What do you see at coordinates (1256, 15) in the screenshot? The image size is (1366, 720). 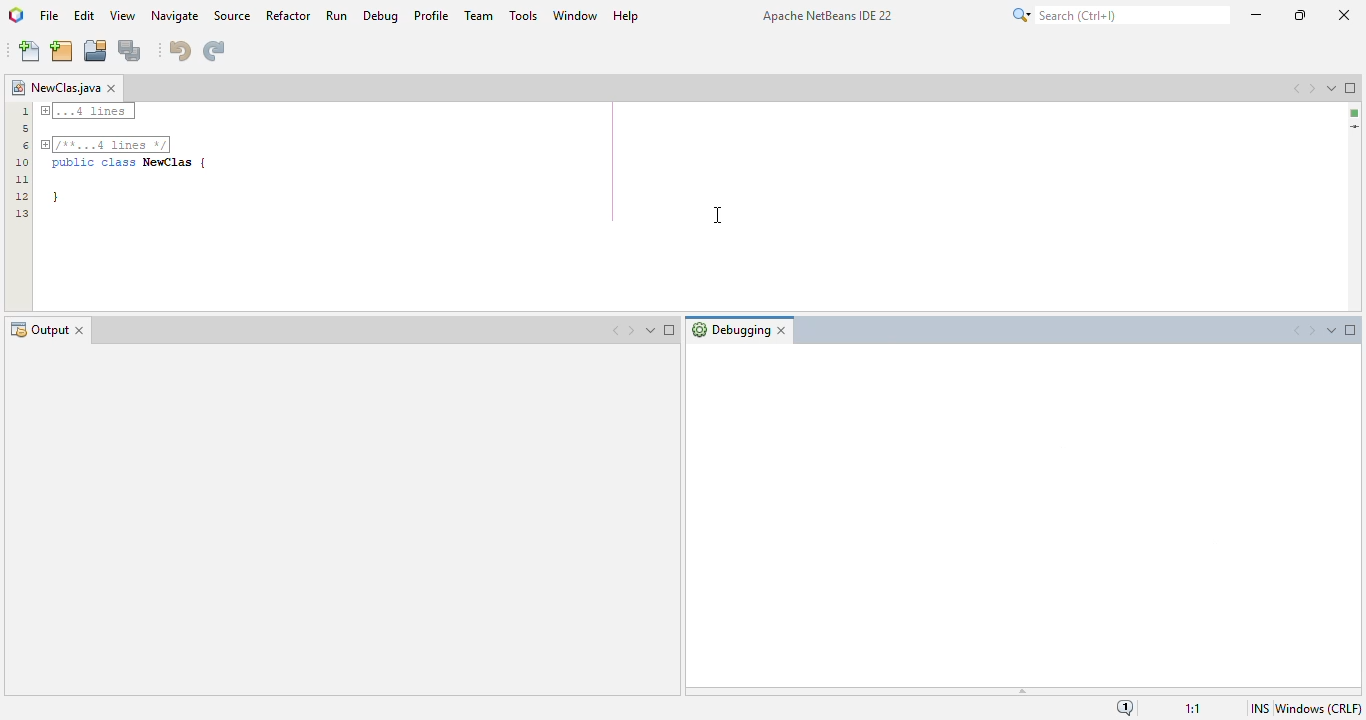 I see `minimize` at bounding box center [1256, 15].